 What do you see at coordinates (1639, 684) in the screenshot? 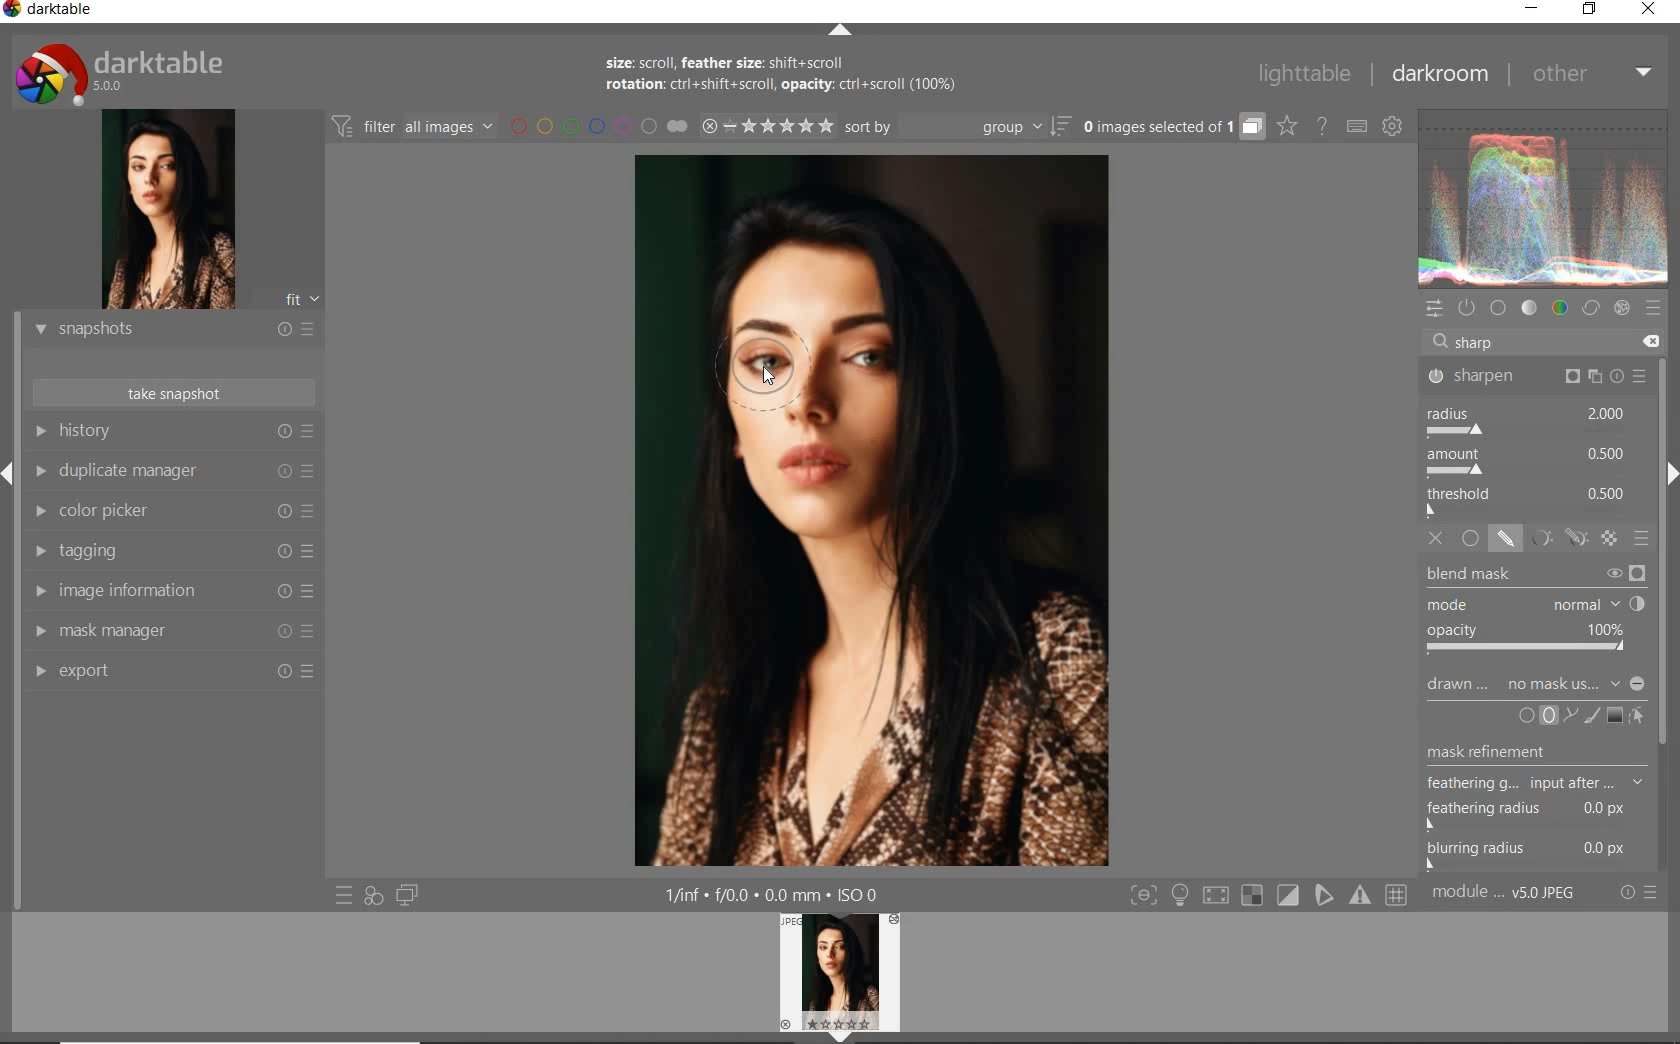
I see `Minimize` at bounding box center [1639, 684].